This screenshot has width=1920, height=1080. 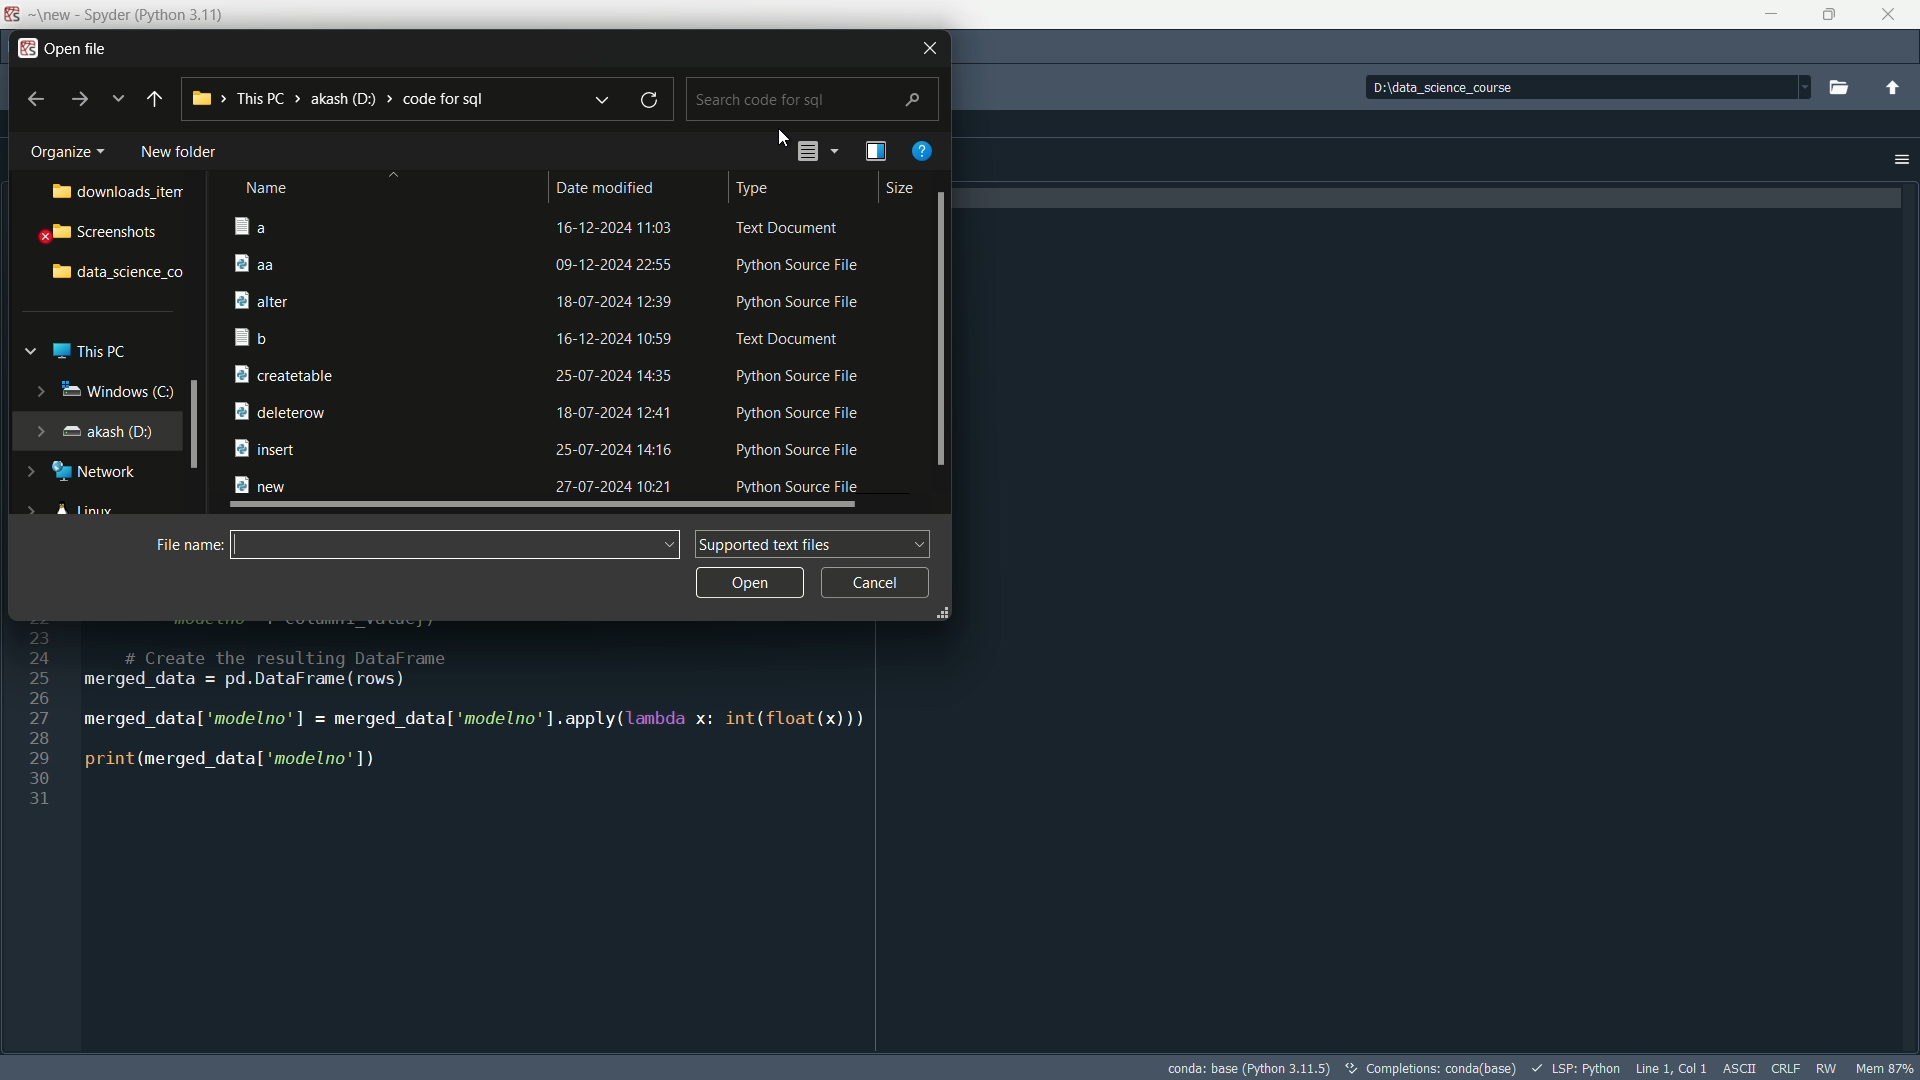 I want to click on minimize, so click(x=1772, y=15).